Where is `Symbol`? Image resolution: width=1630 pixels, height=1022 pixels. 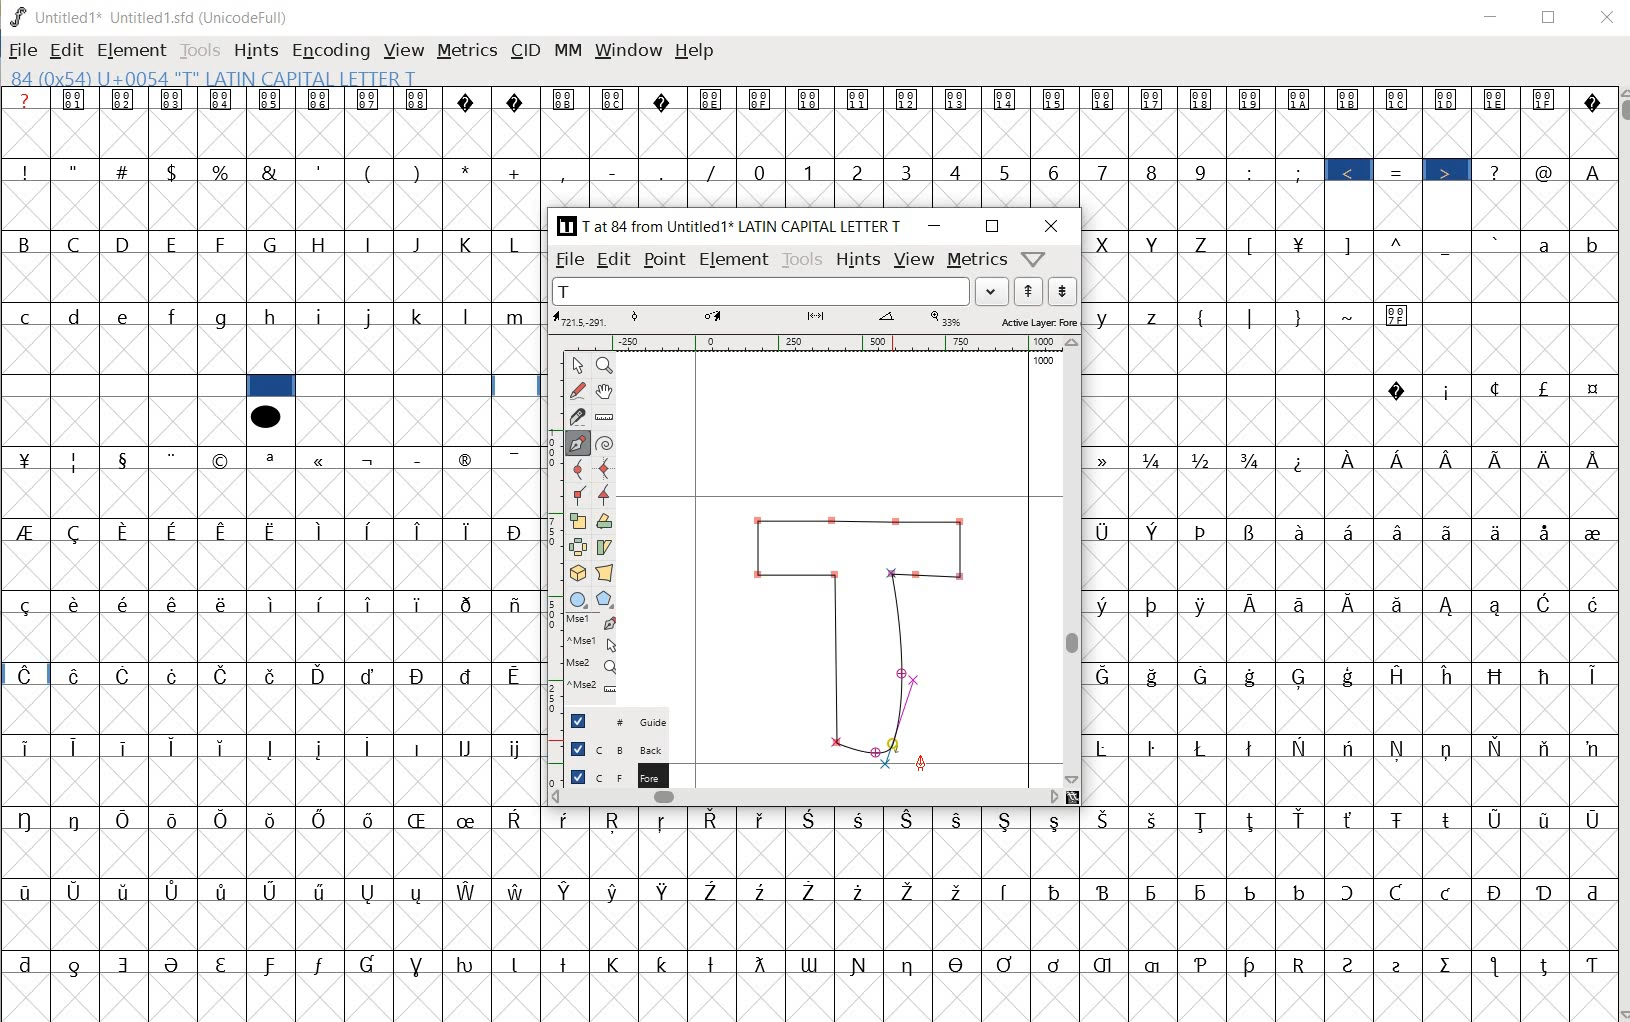 Symbol is located at coordinates (220, 99).